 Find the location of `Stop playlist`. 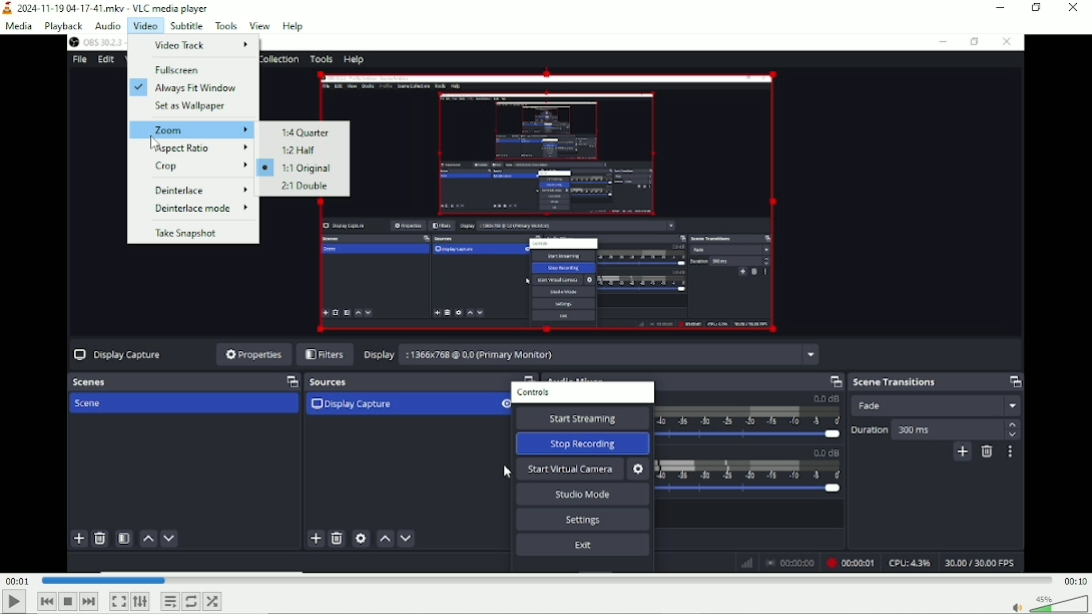

Stop playlist is located at coordinates (68, 601).